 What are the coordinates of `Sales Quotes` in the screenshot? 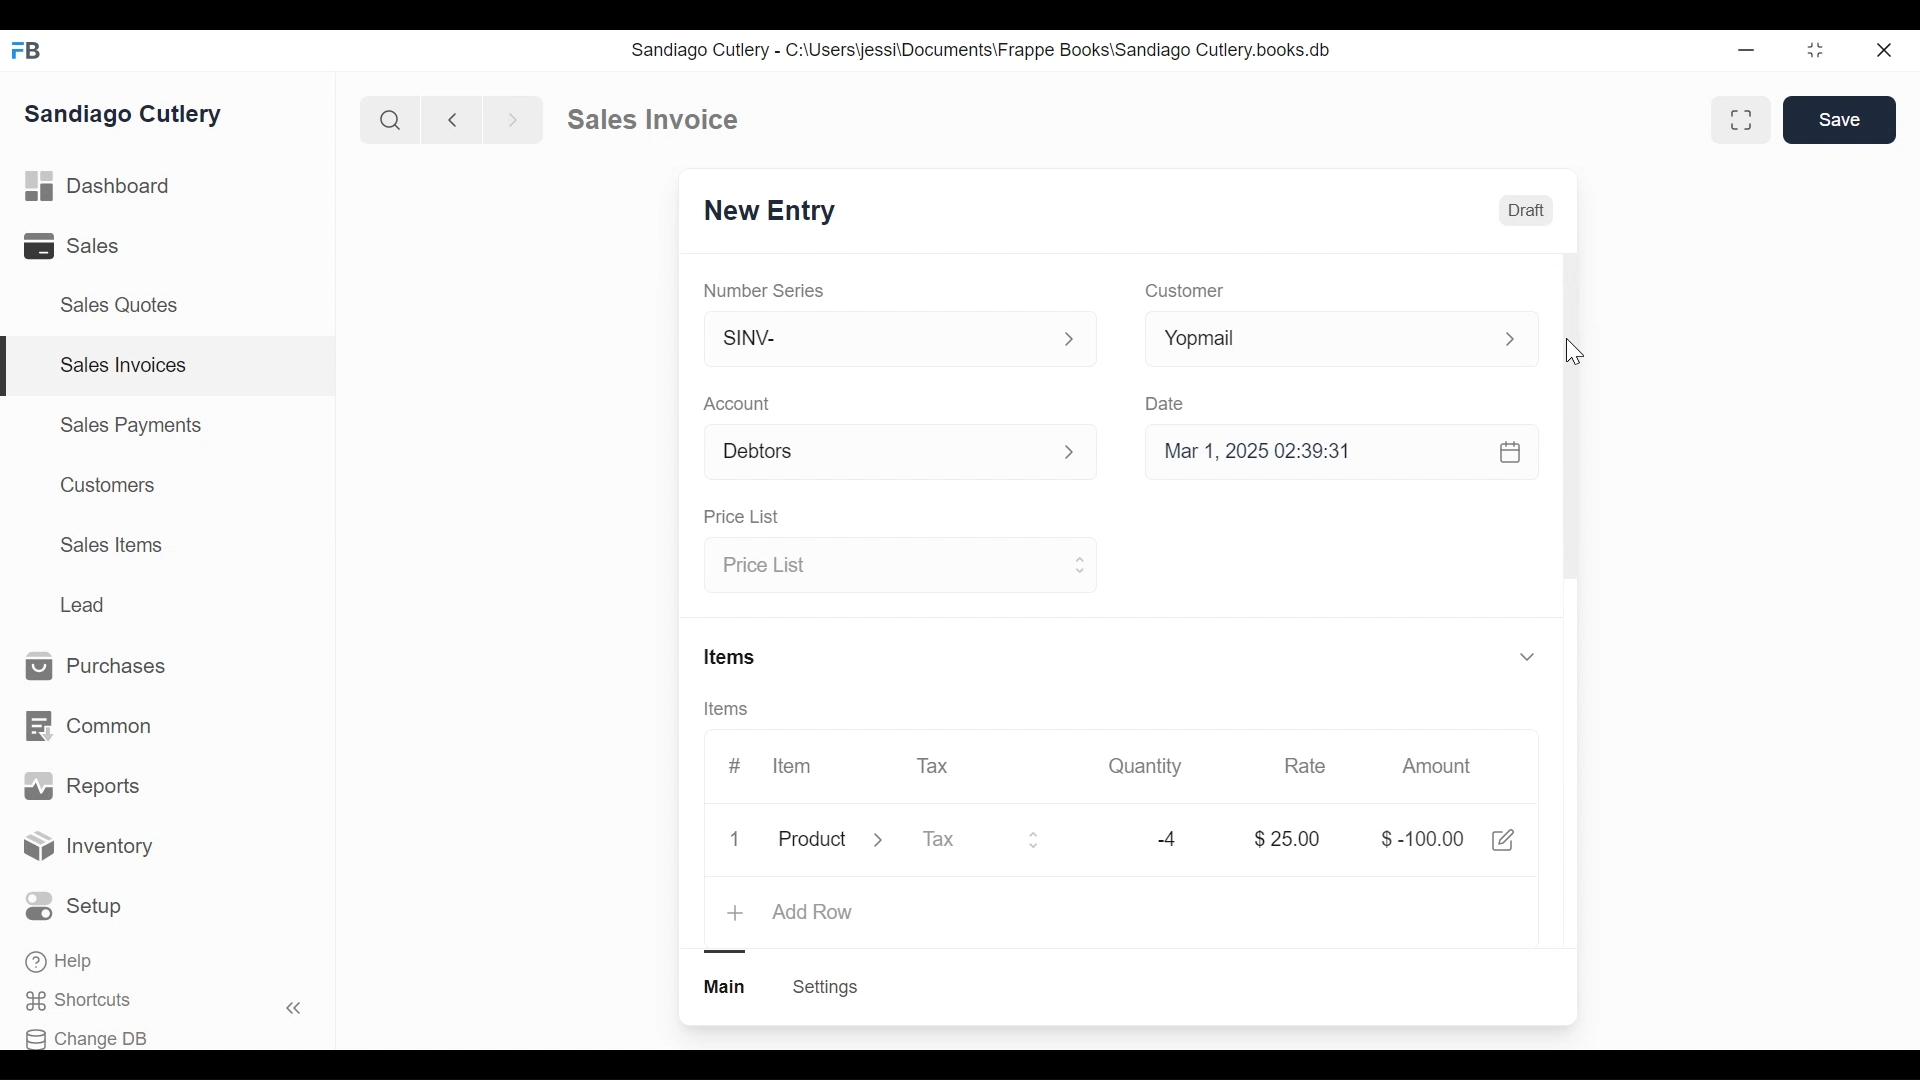 It's located at (122, 305).